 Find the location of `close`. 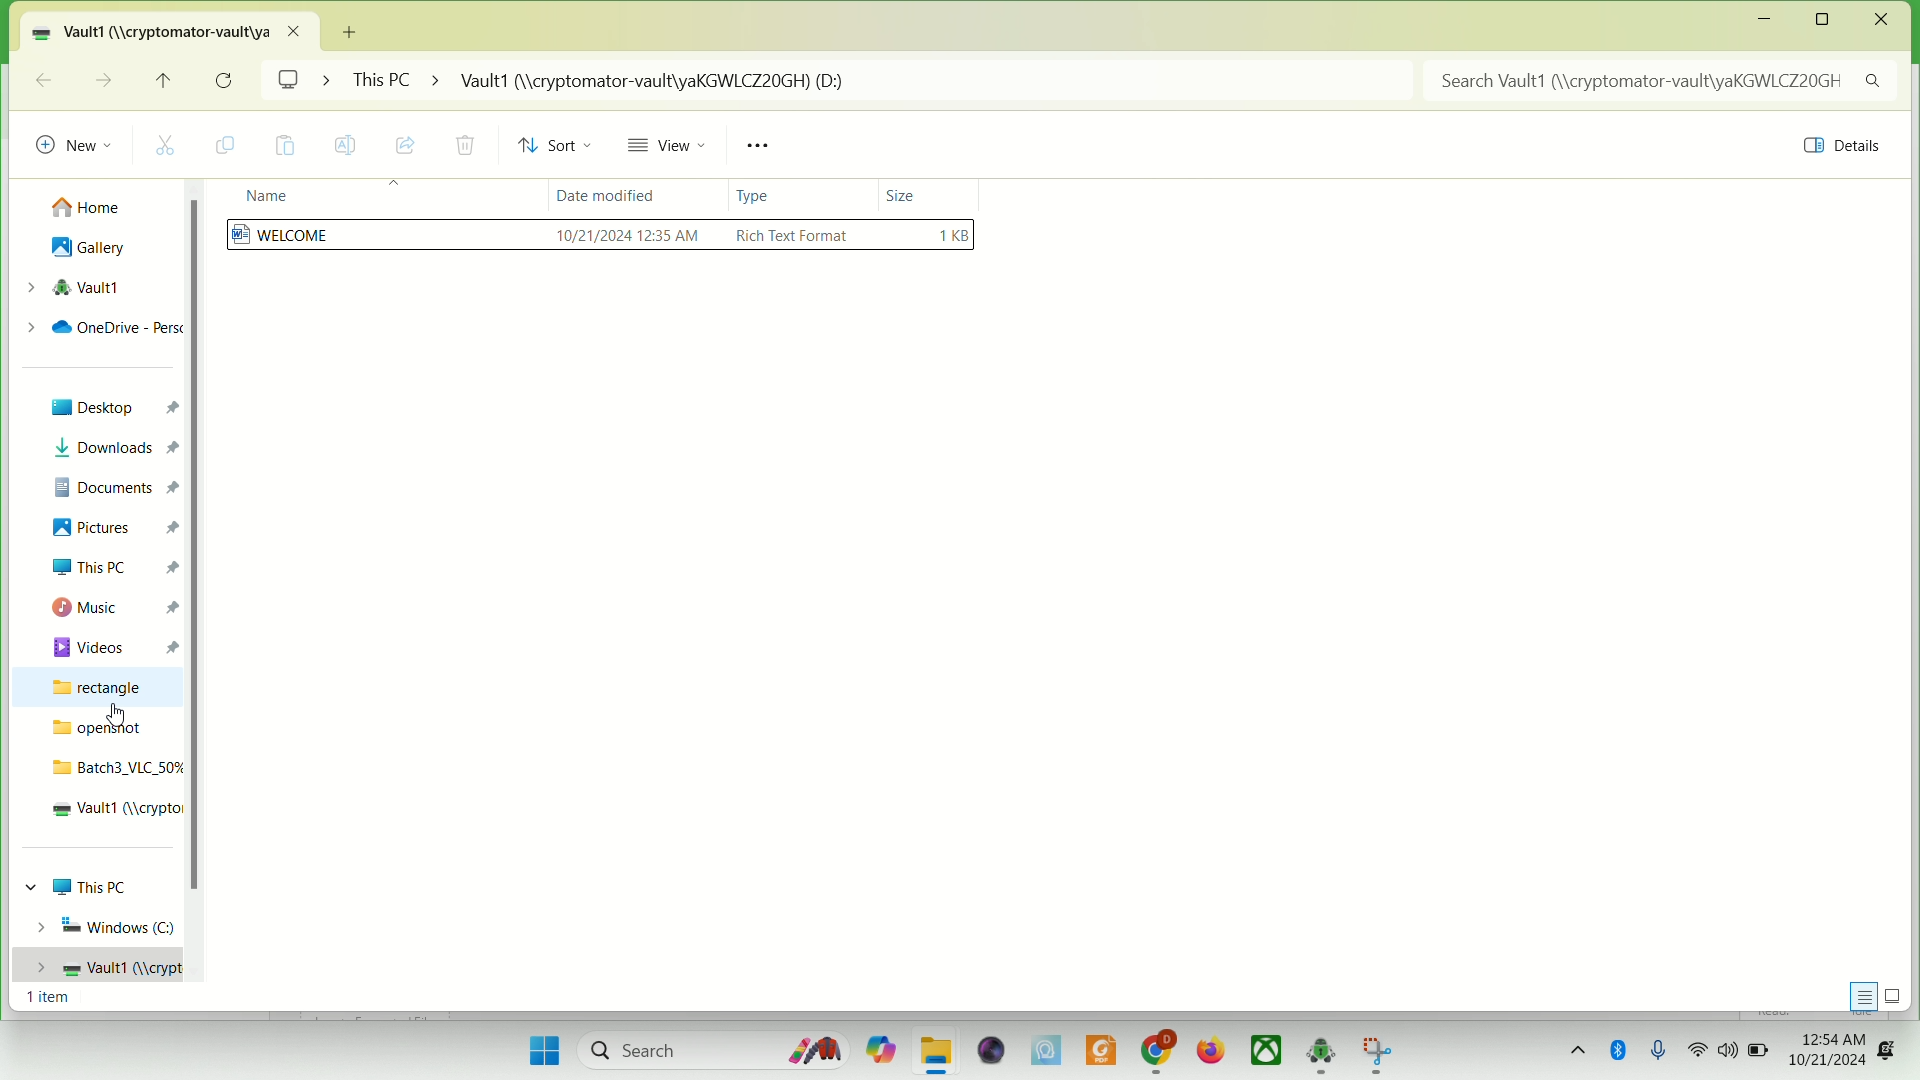

close is located at coordinates (1882, 20).